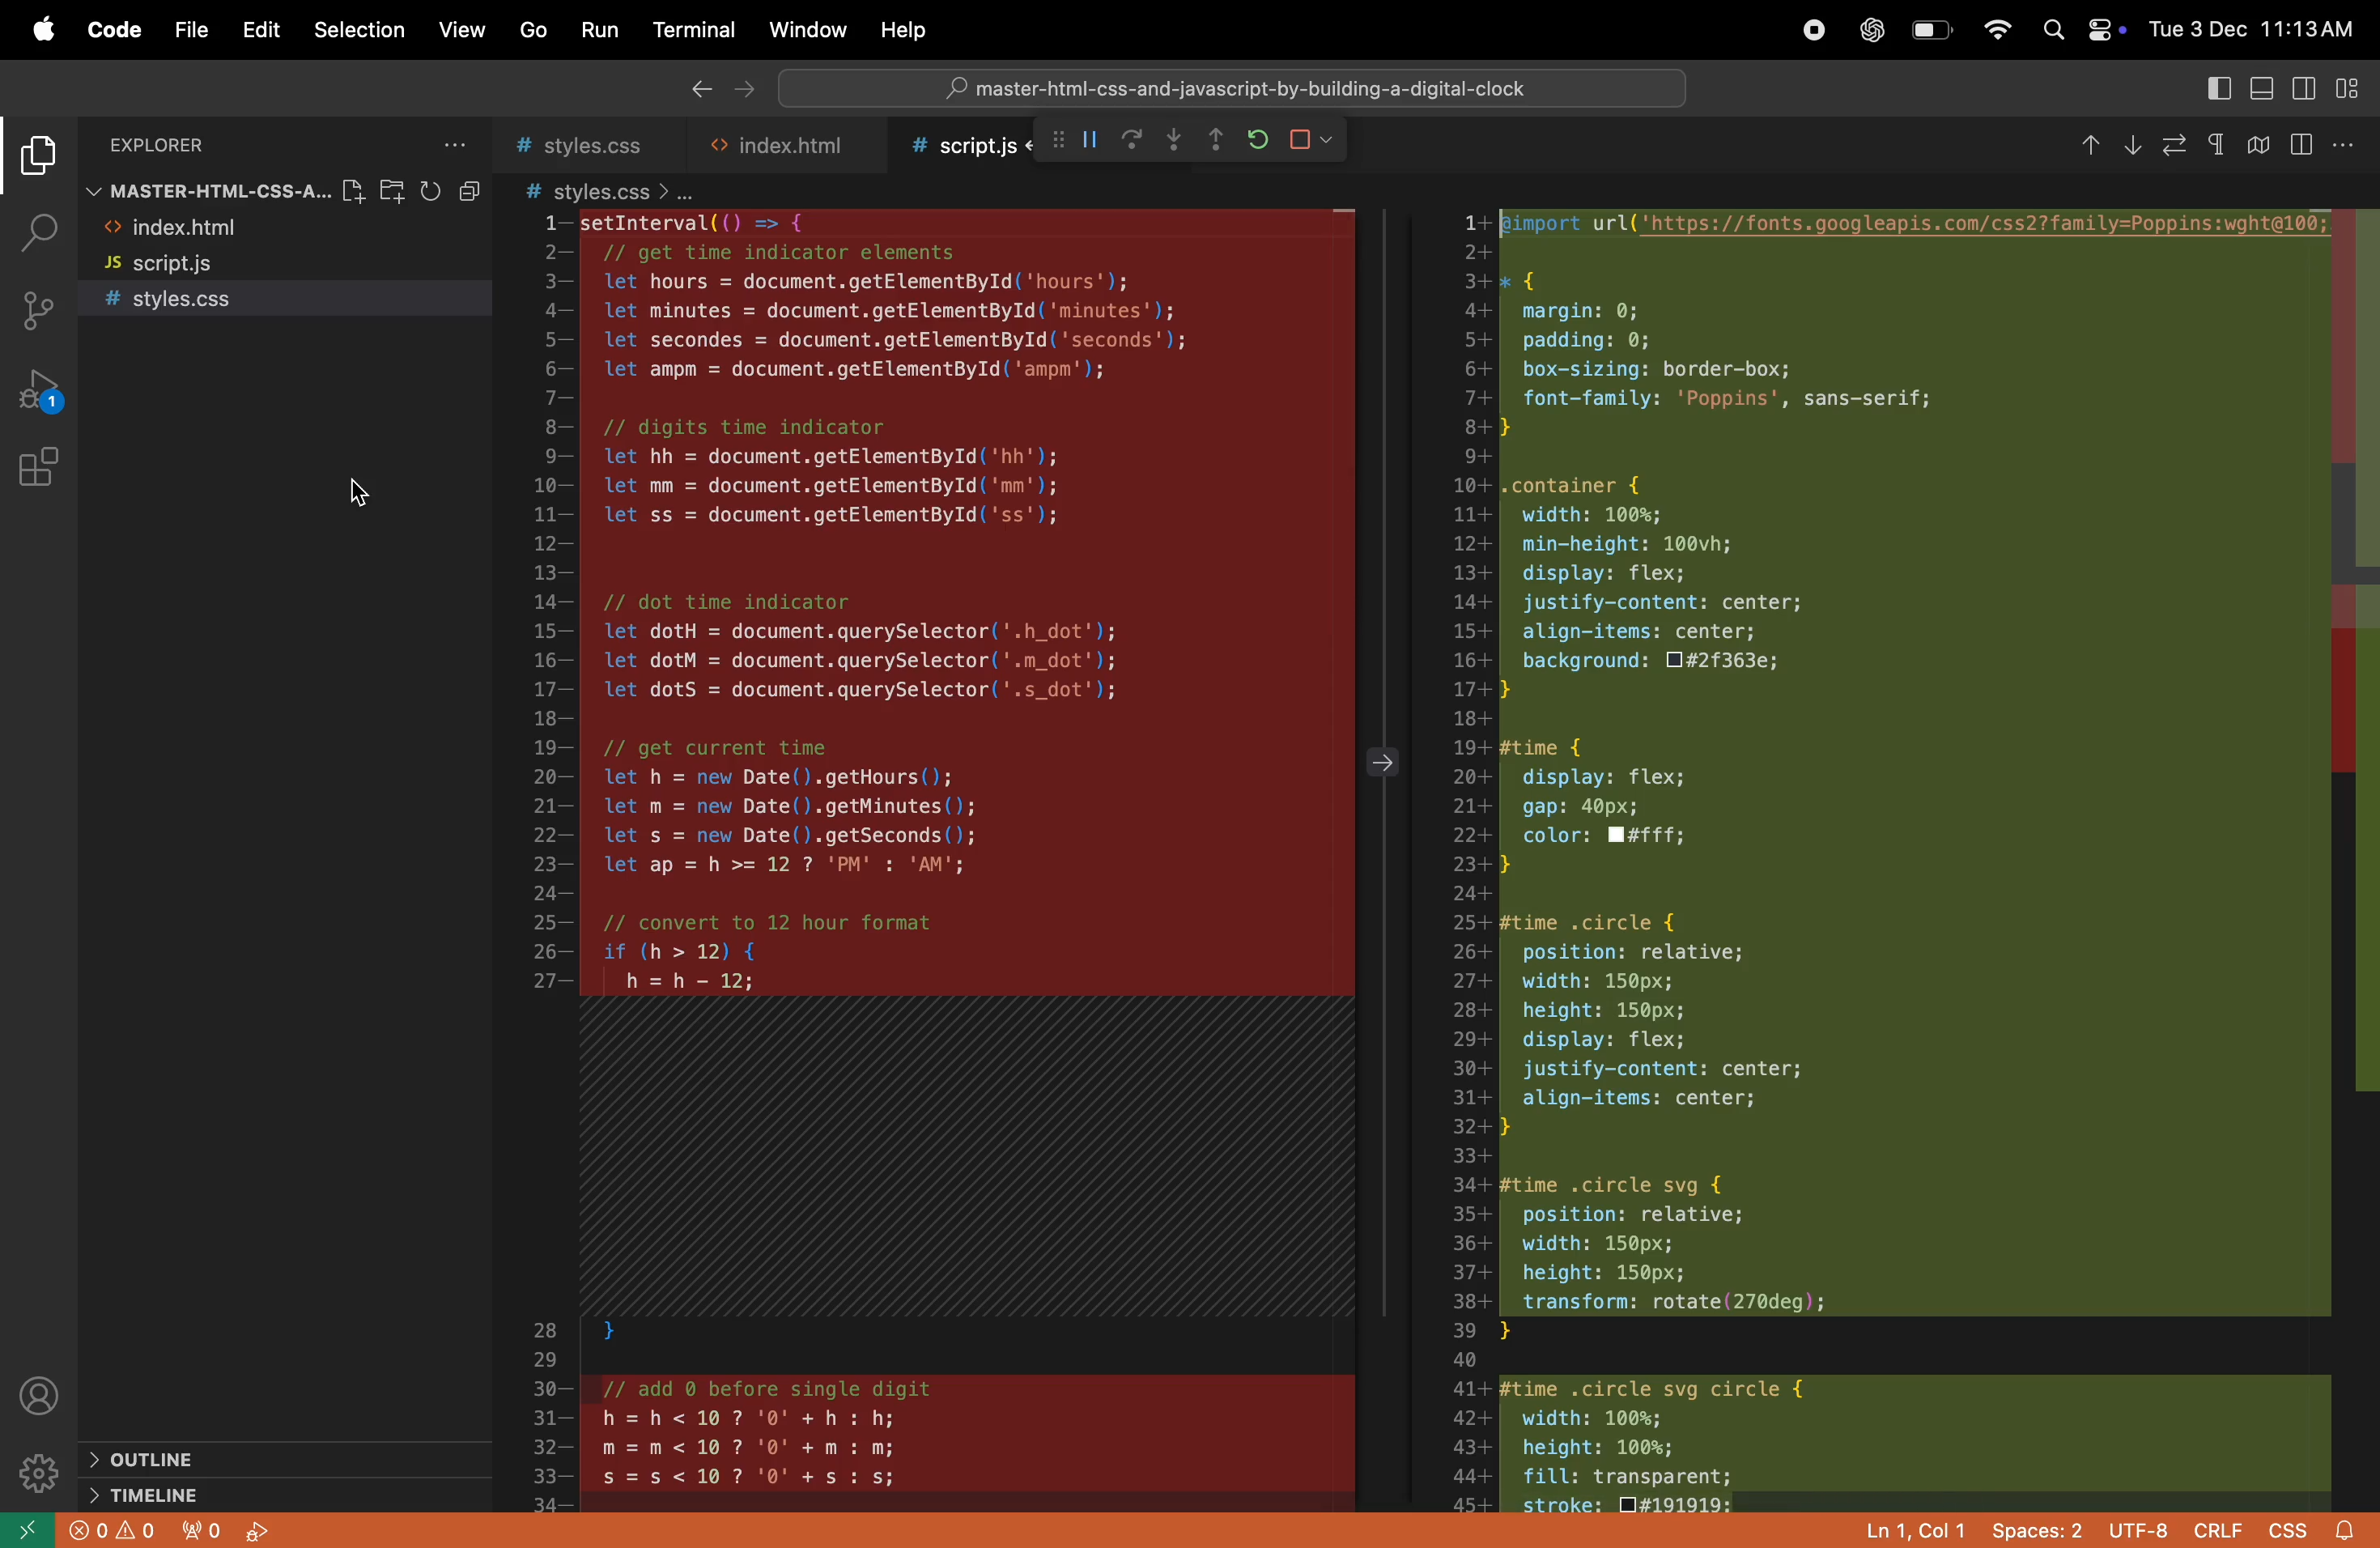 The image size is (2380, 1548). Describe the element at coordinates (2215, 90) in the screenshot. I see `toogle primary side bar` at that location.